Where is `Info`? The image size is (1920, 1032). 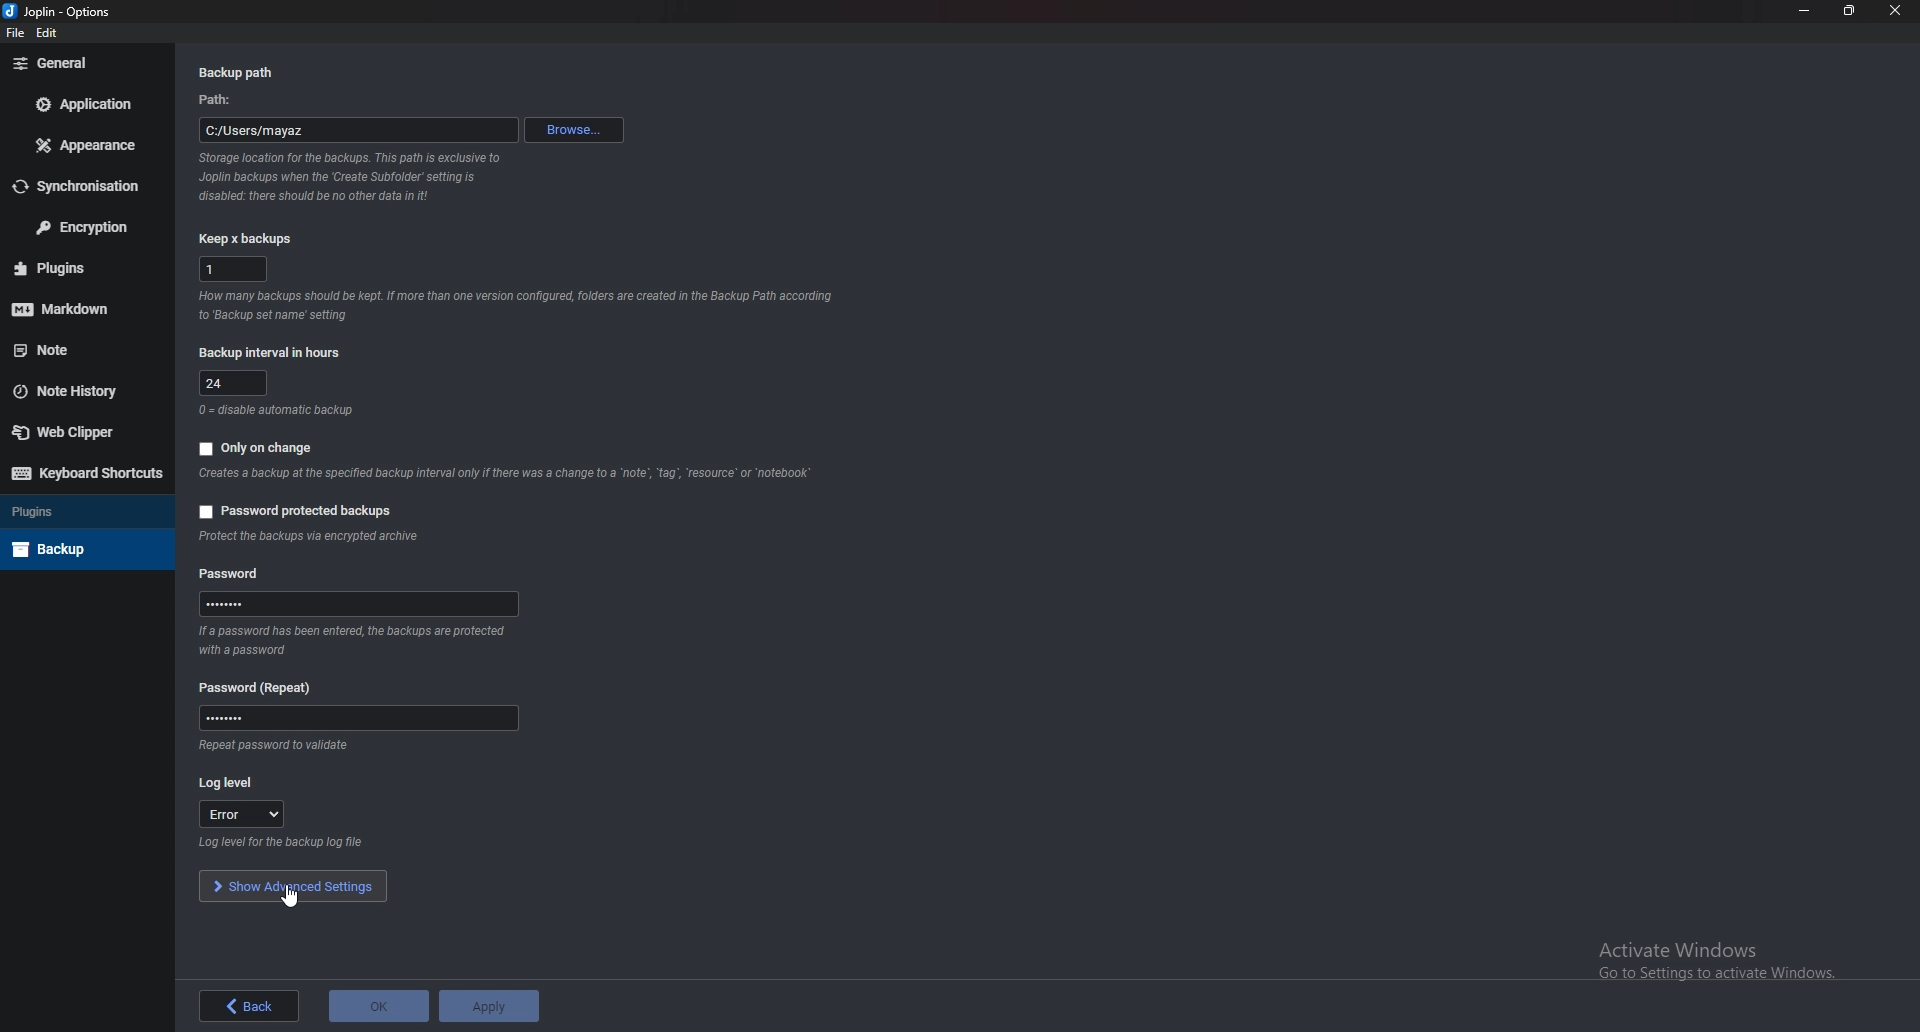 Info is located at coordinates (309, 536).